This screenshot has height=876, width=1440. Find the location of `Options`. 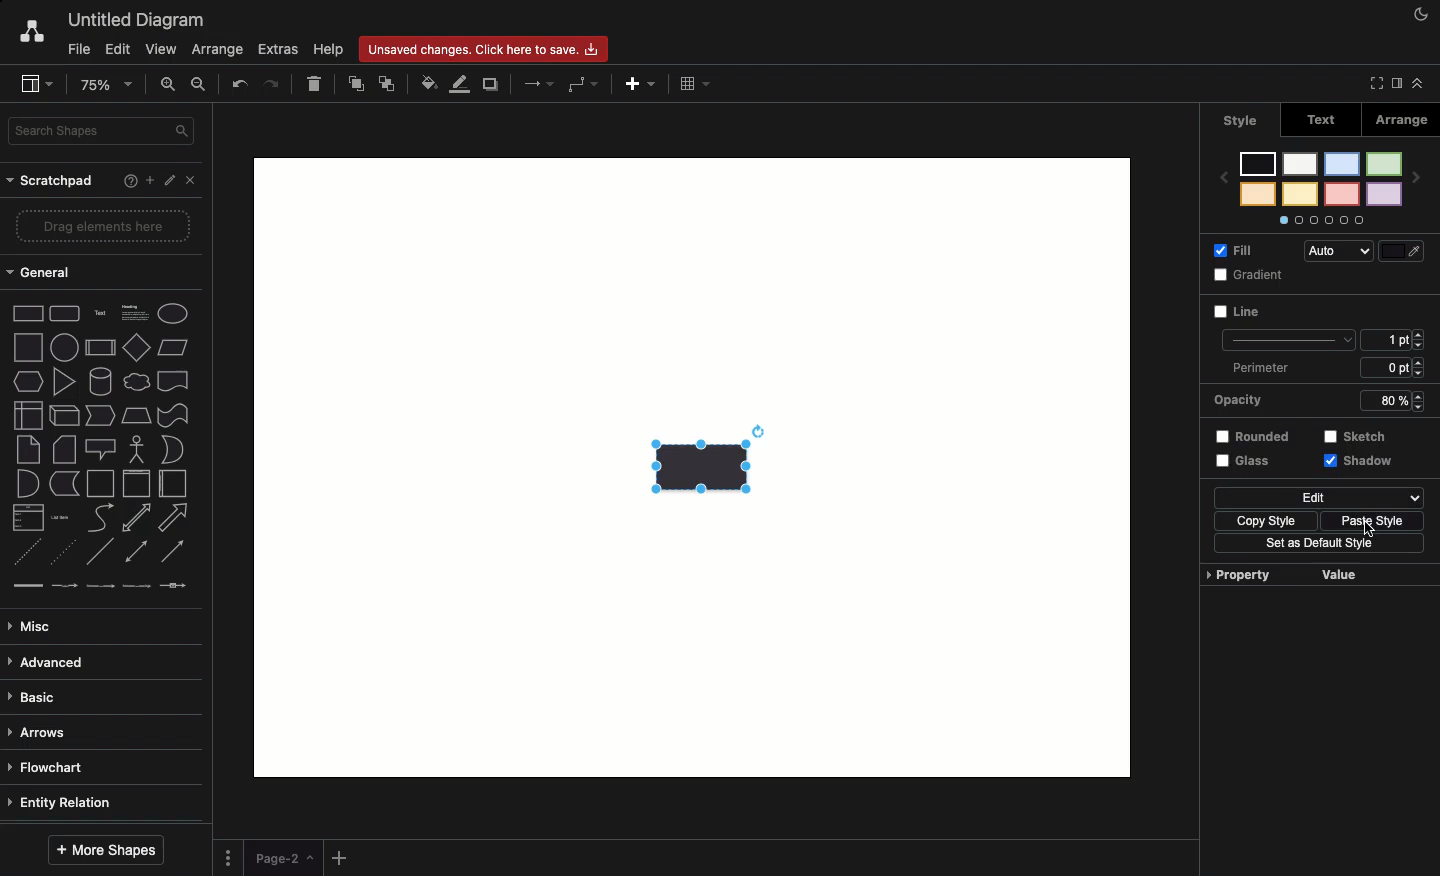

Options is located at coordinates (1321, 220).